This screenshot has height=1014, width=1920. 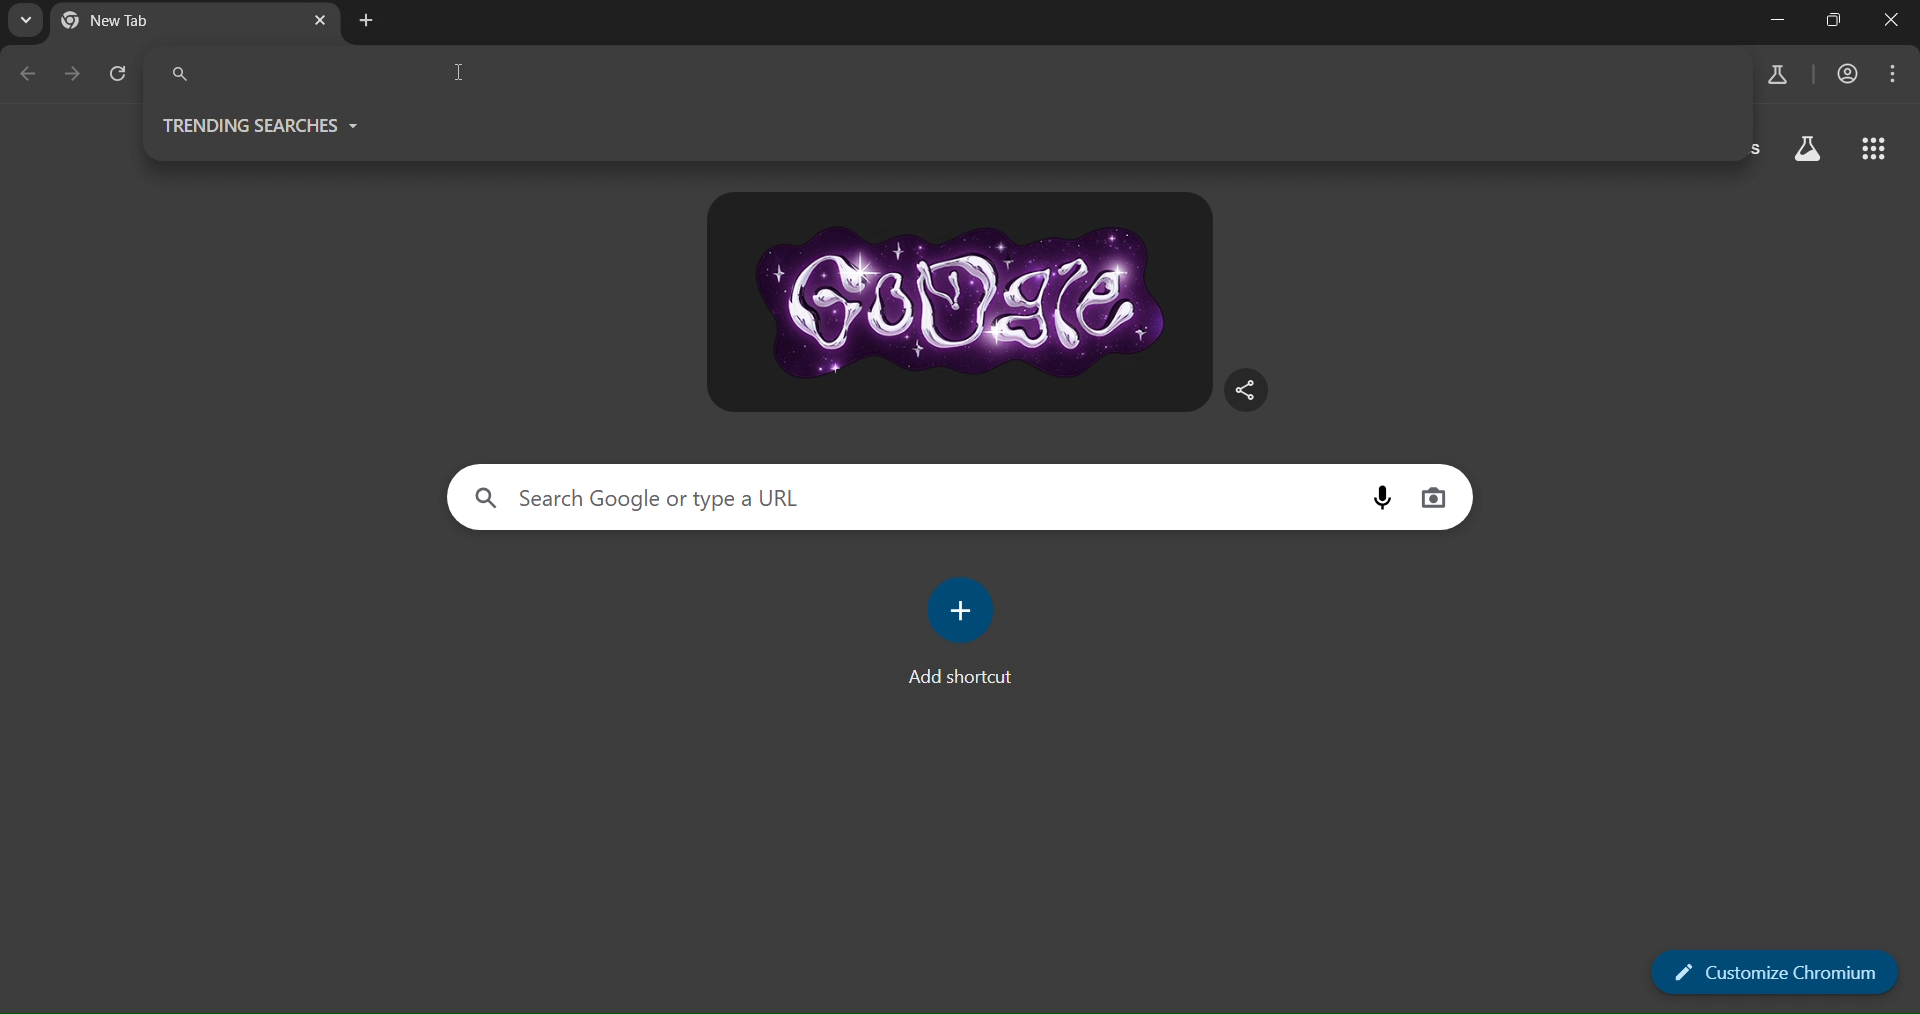 I want to click on account, so click(x=1845, y=74).